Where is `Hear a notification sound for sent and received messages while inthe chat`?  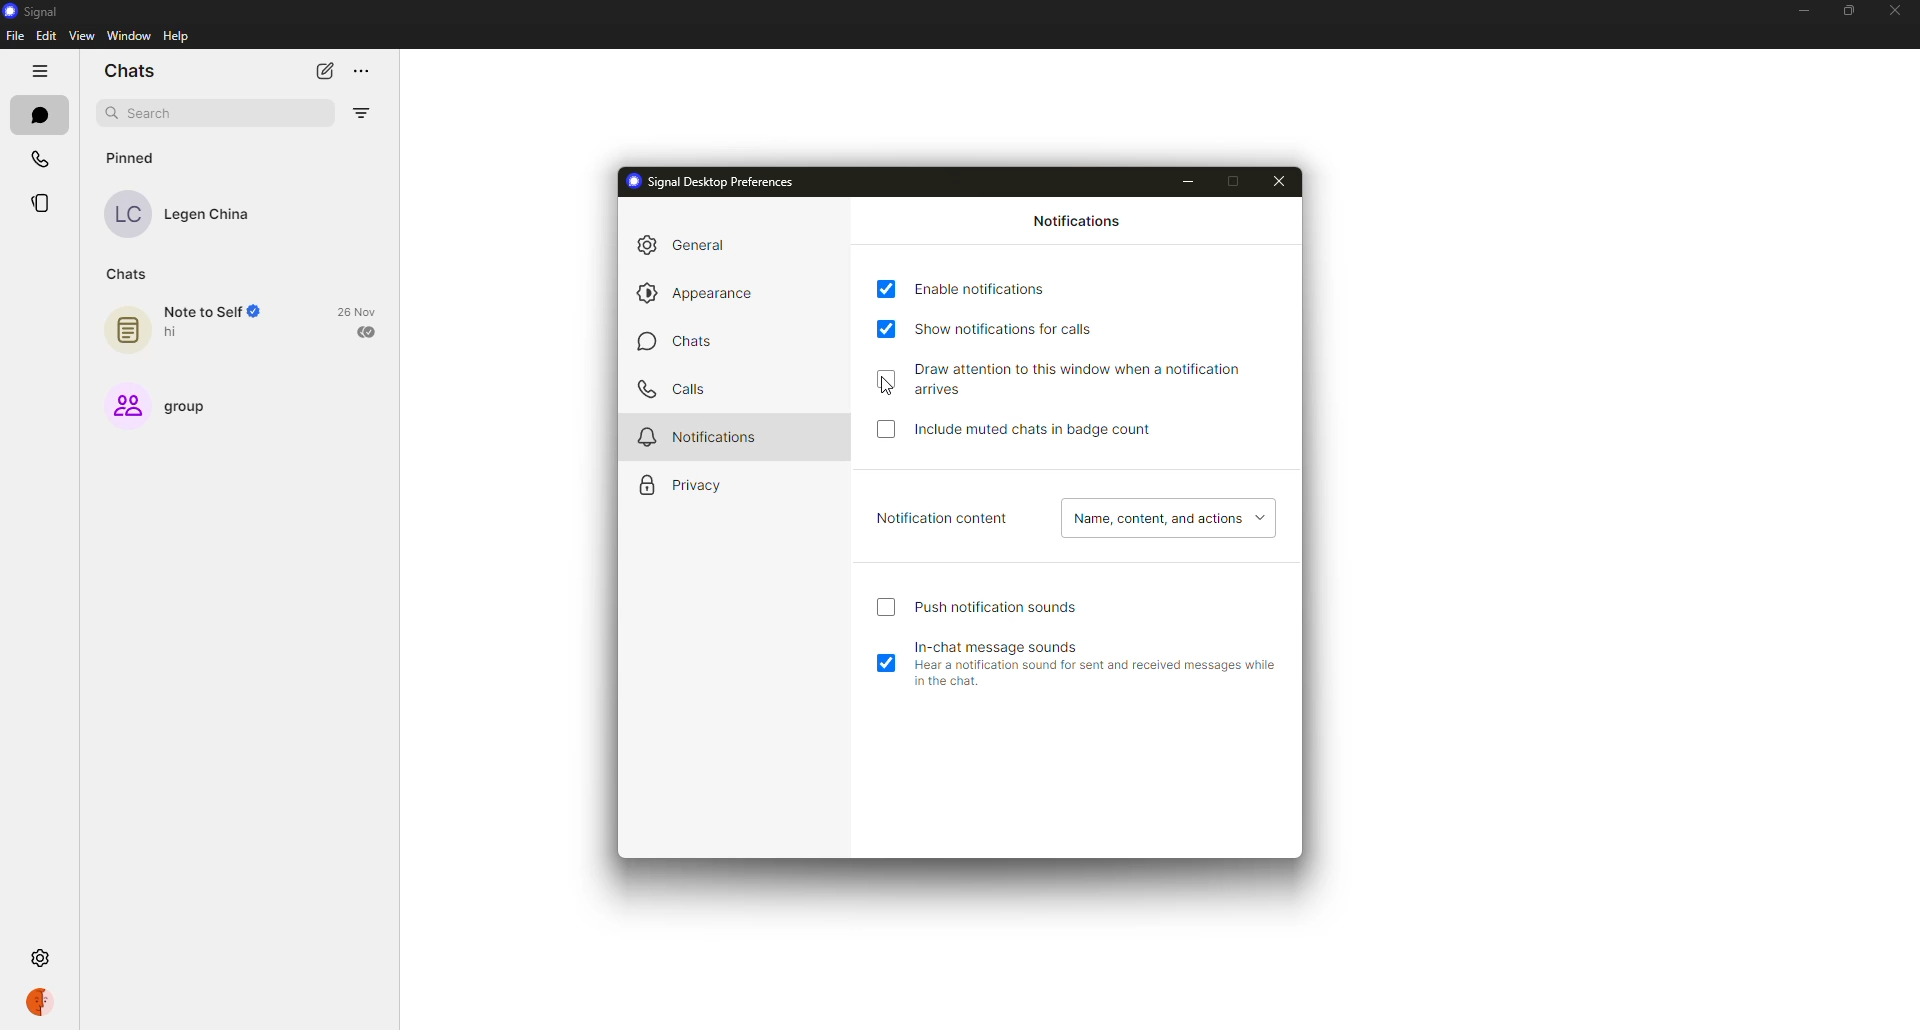 Hear a notification sound for sent and received messages while inthe chat is located at coordinates (1092, 678).